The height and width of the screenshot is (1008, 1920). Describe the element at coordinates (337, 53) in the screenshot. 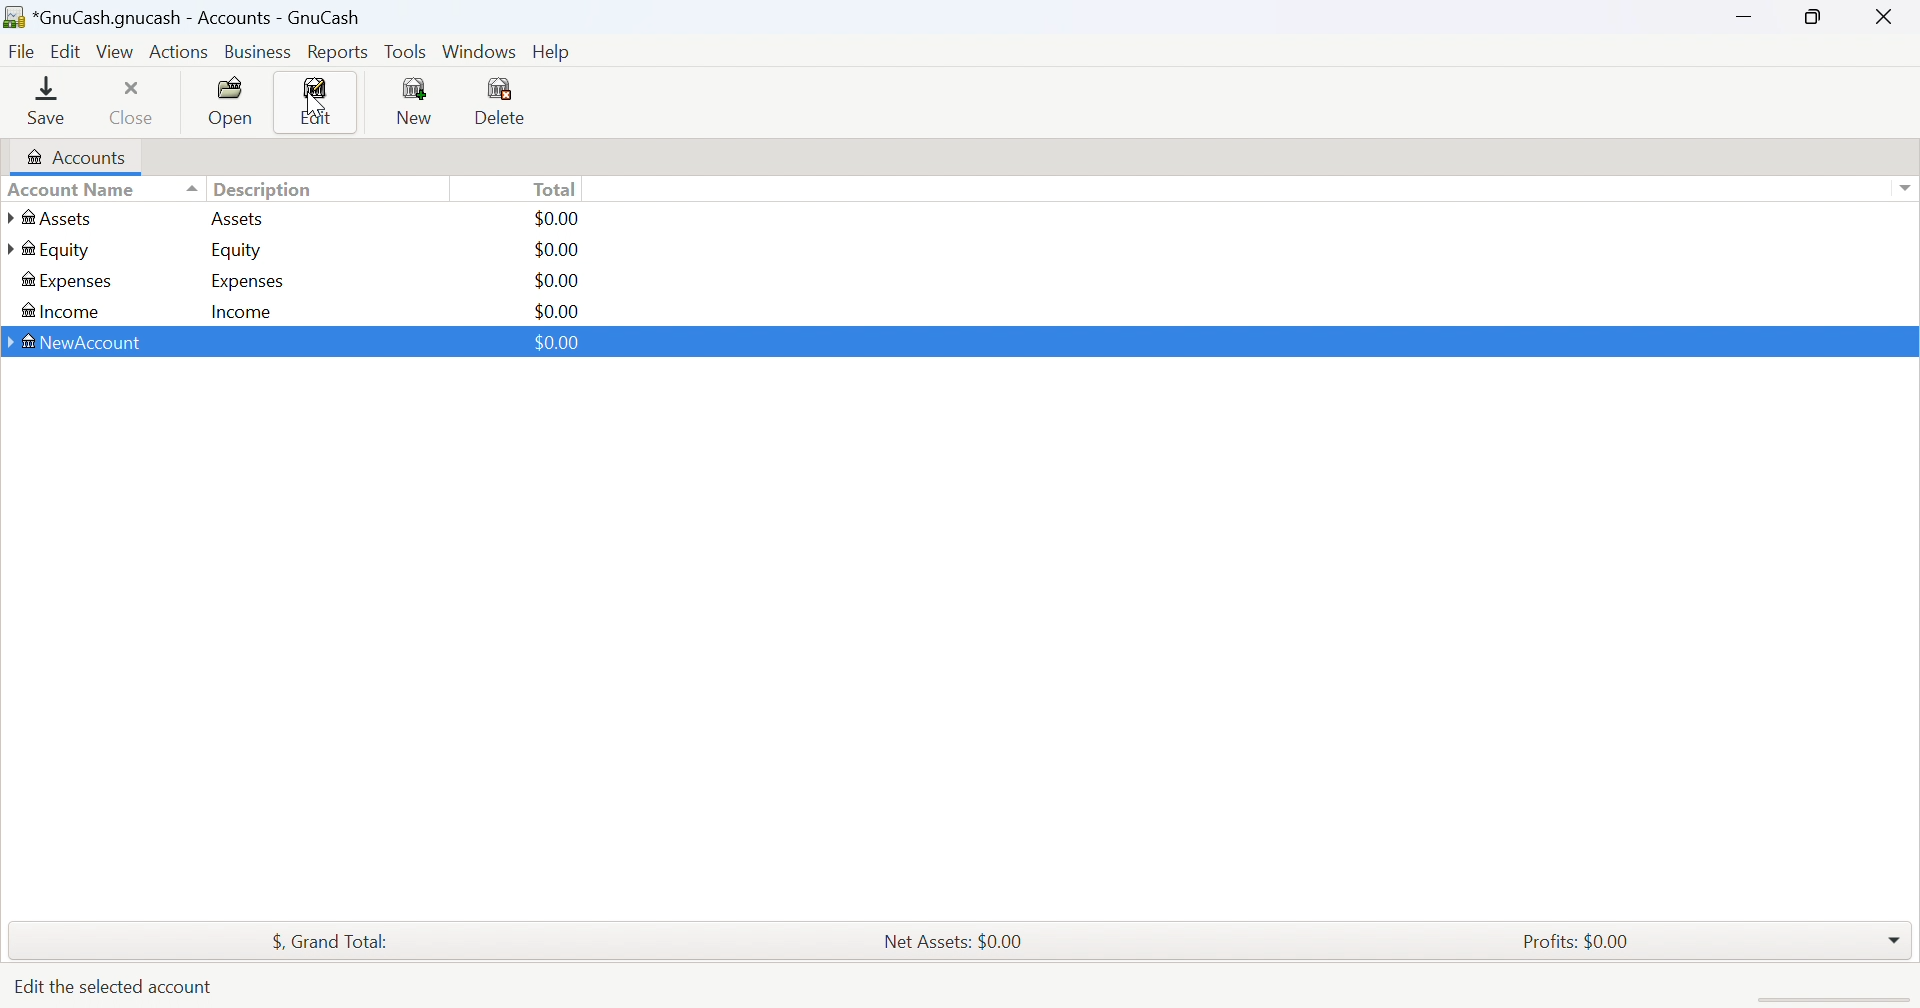

I see `Reports` at that location.